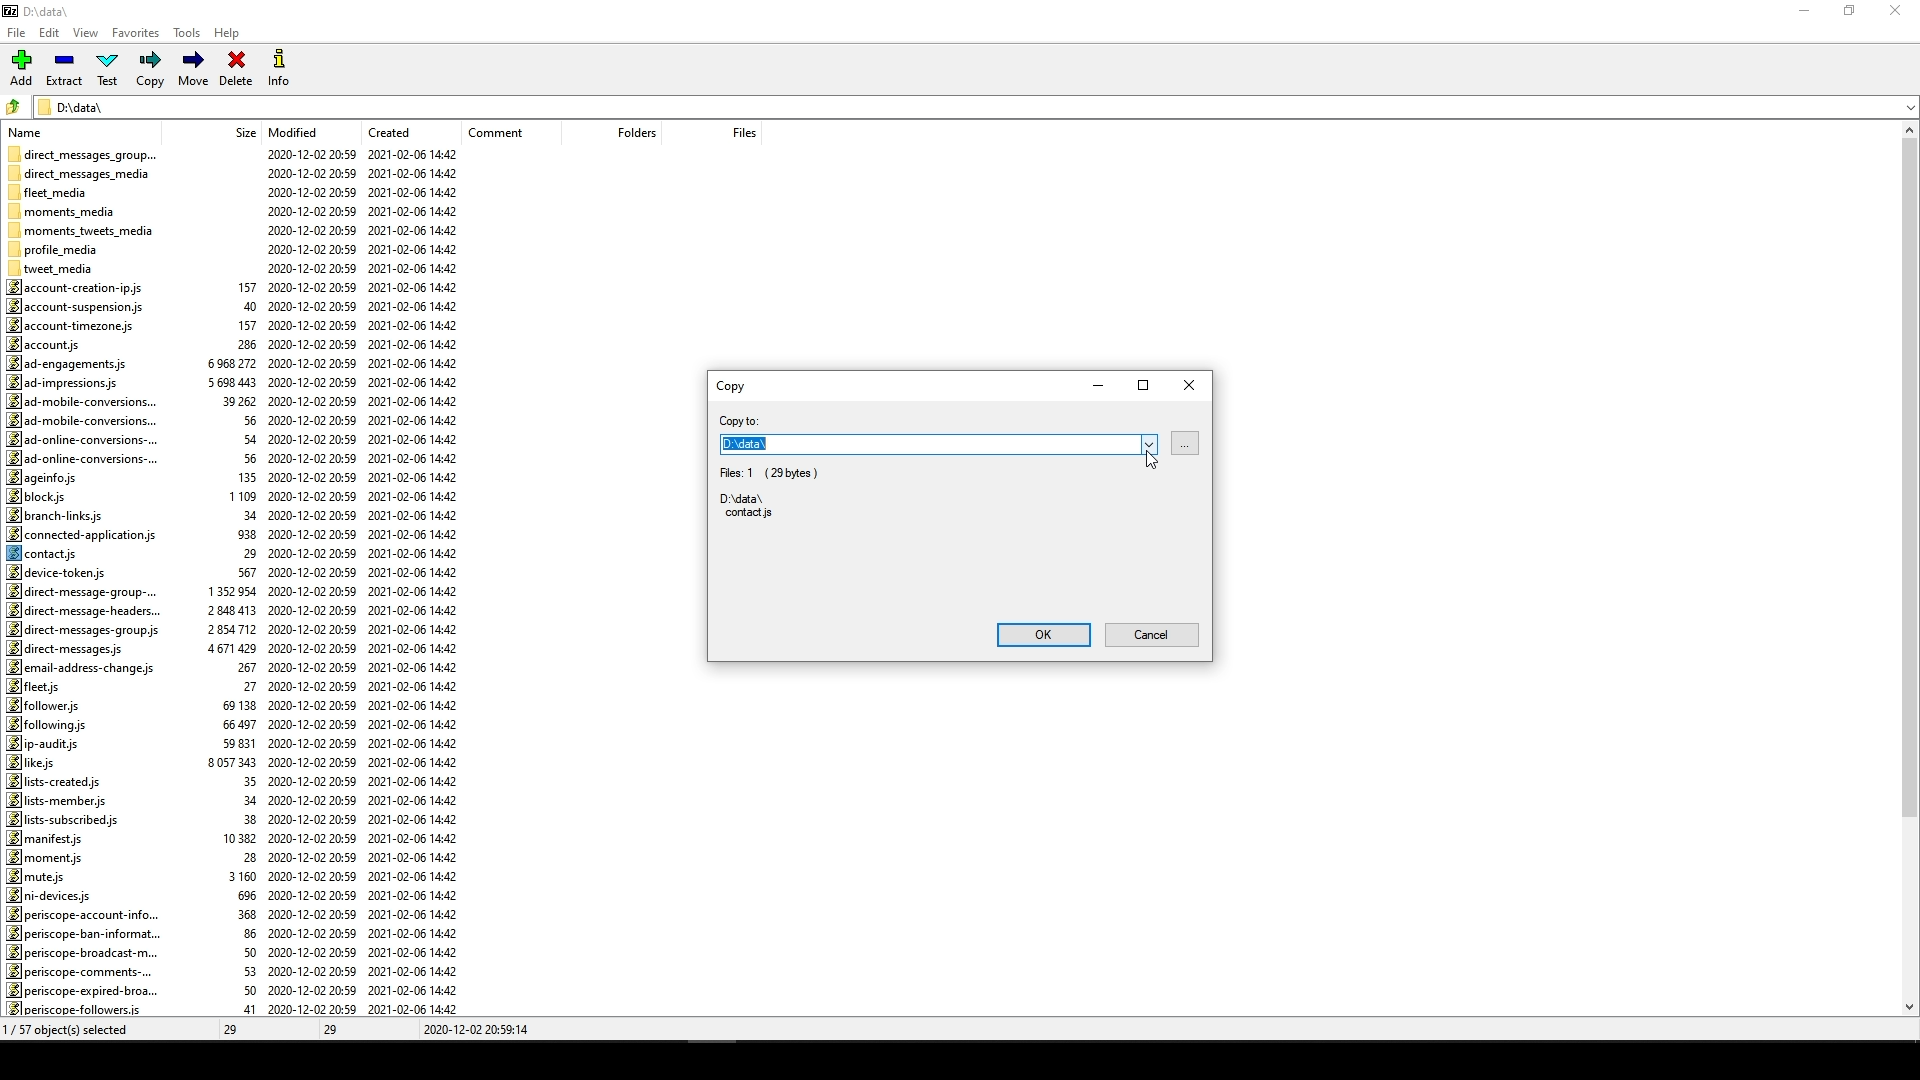 Image resolution: width=1920 pixels, height=1080 pixels. I want to click on direct-messages-group.js, so click(84, 631).